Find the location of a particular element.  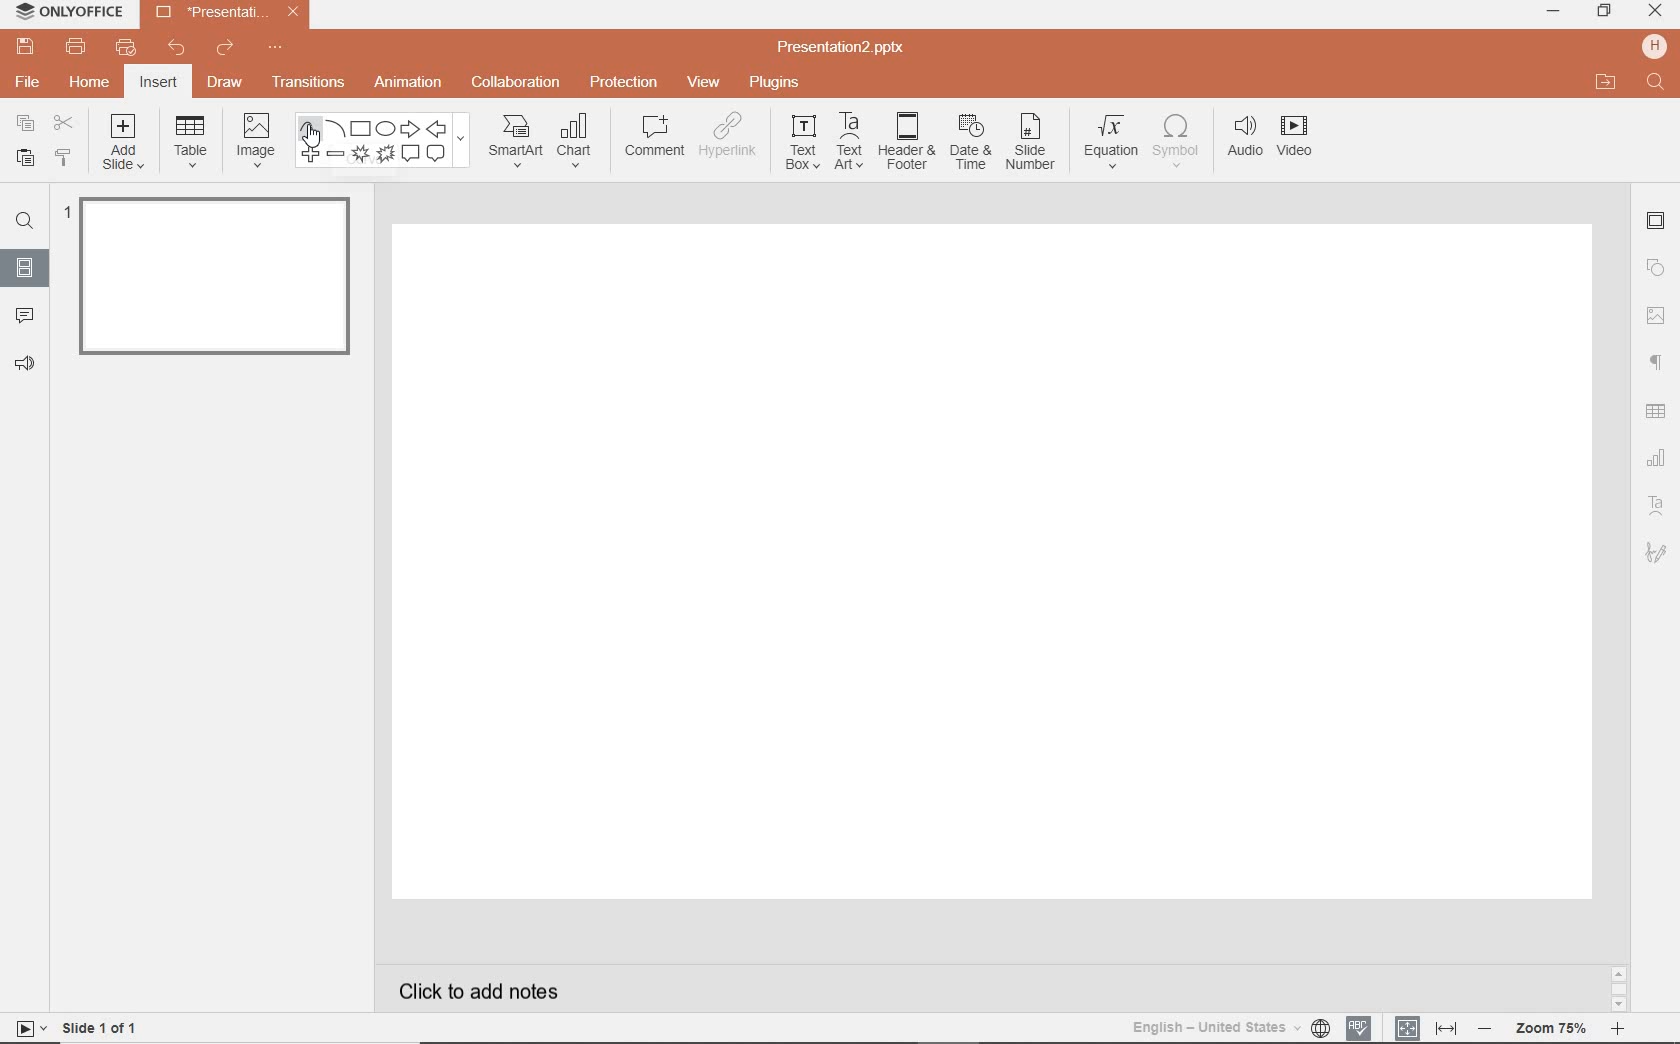

REDO is located at coordinates (225, 49).